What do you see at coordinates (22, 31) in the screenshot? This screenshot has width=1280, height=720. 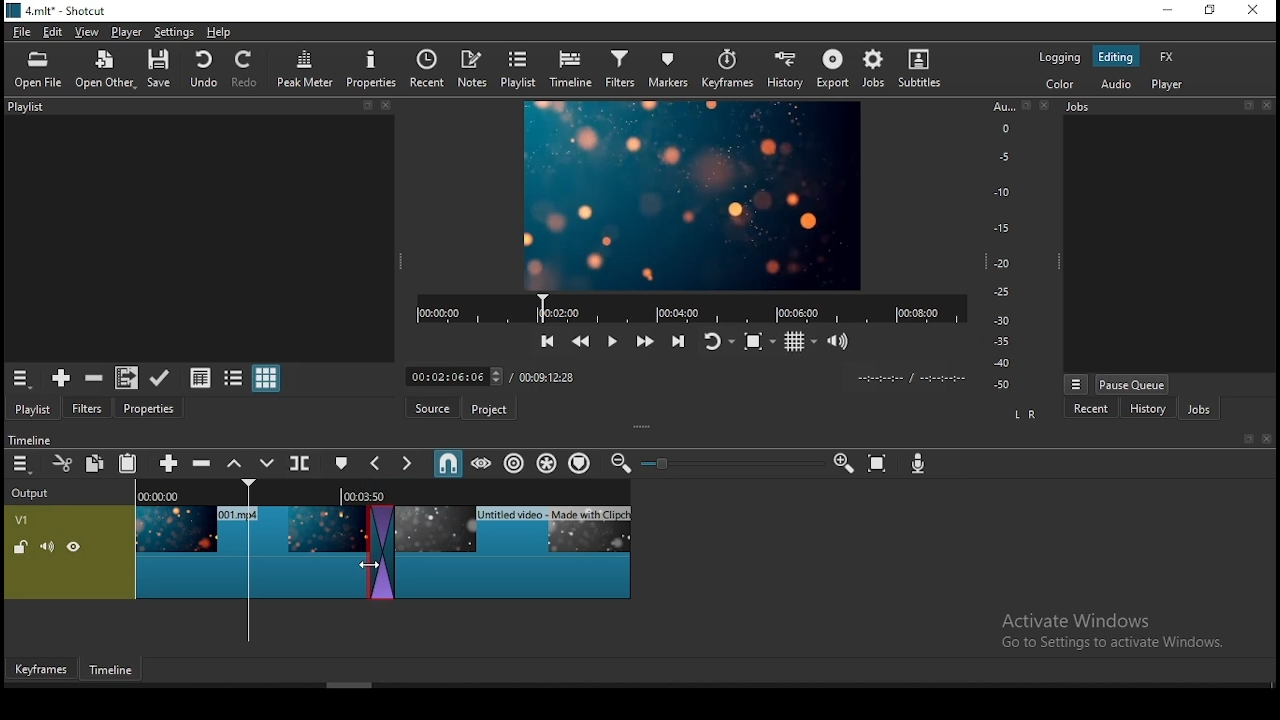 I see `file` at bounding box center [22, 31].